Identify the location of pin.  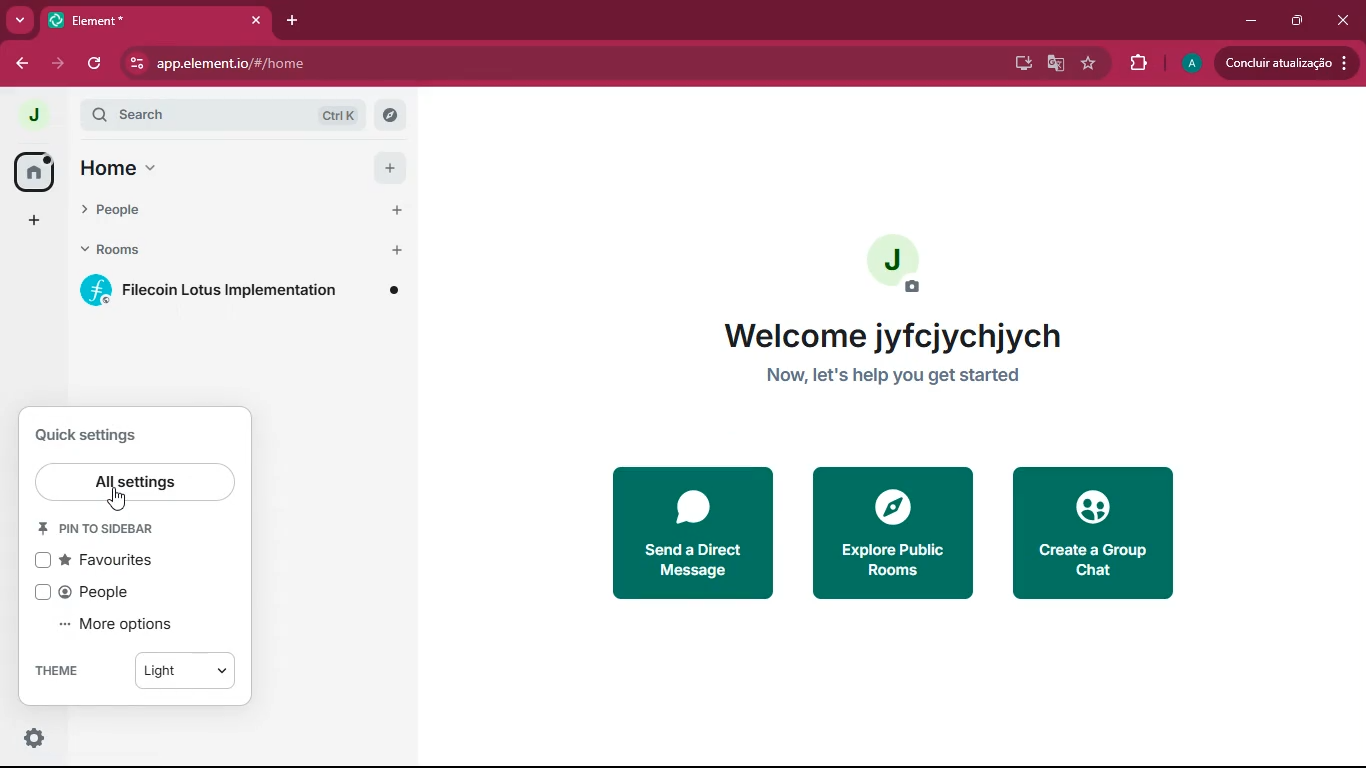
(110, 530).